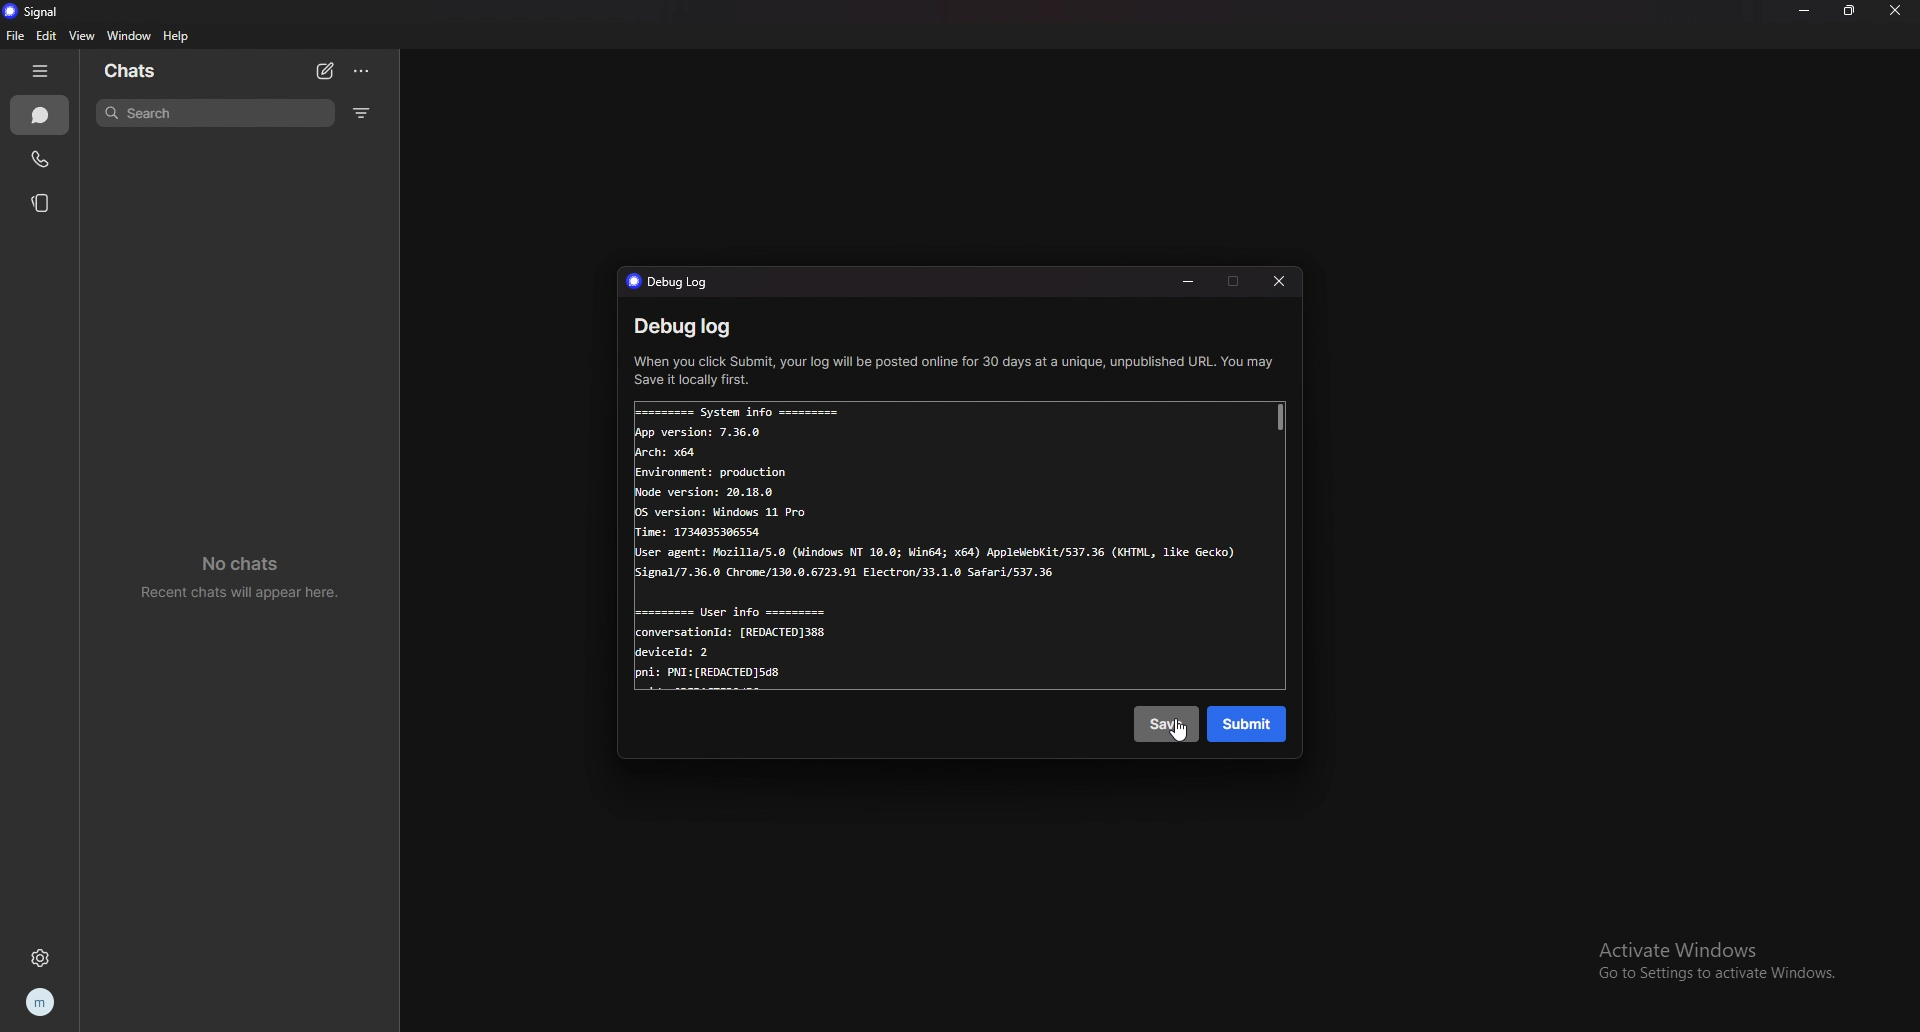 This screenshot has width=1920, height=1032. I want to click on hide tab, so click(41, 71).